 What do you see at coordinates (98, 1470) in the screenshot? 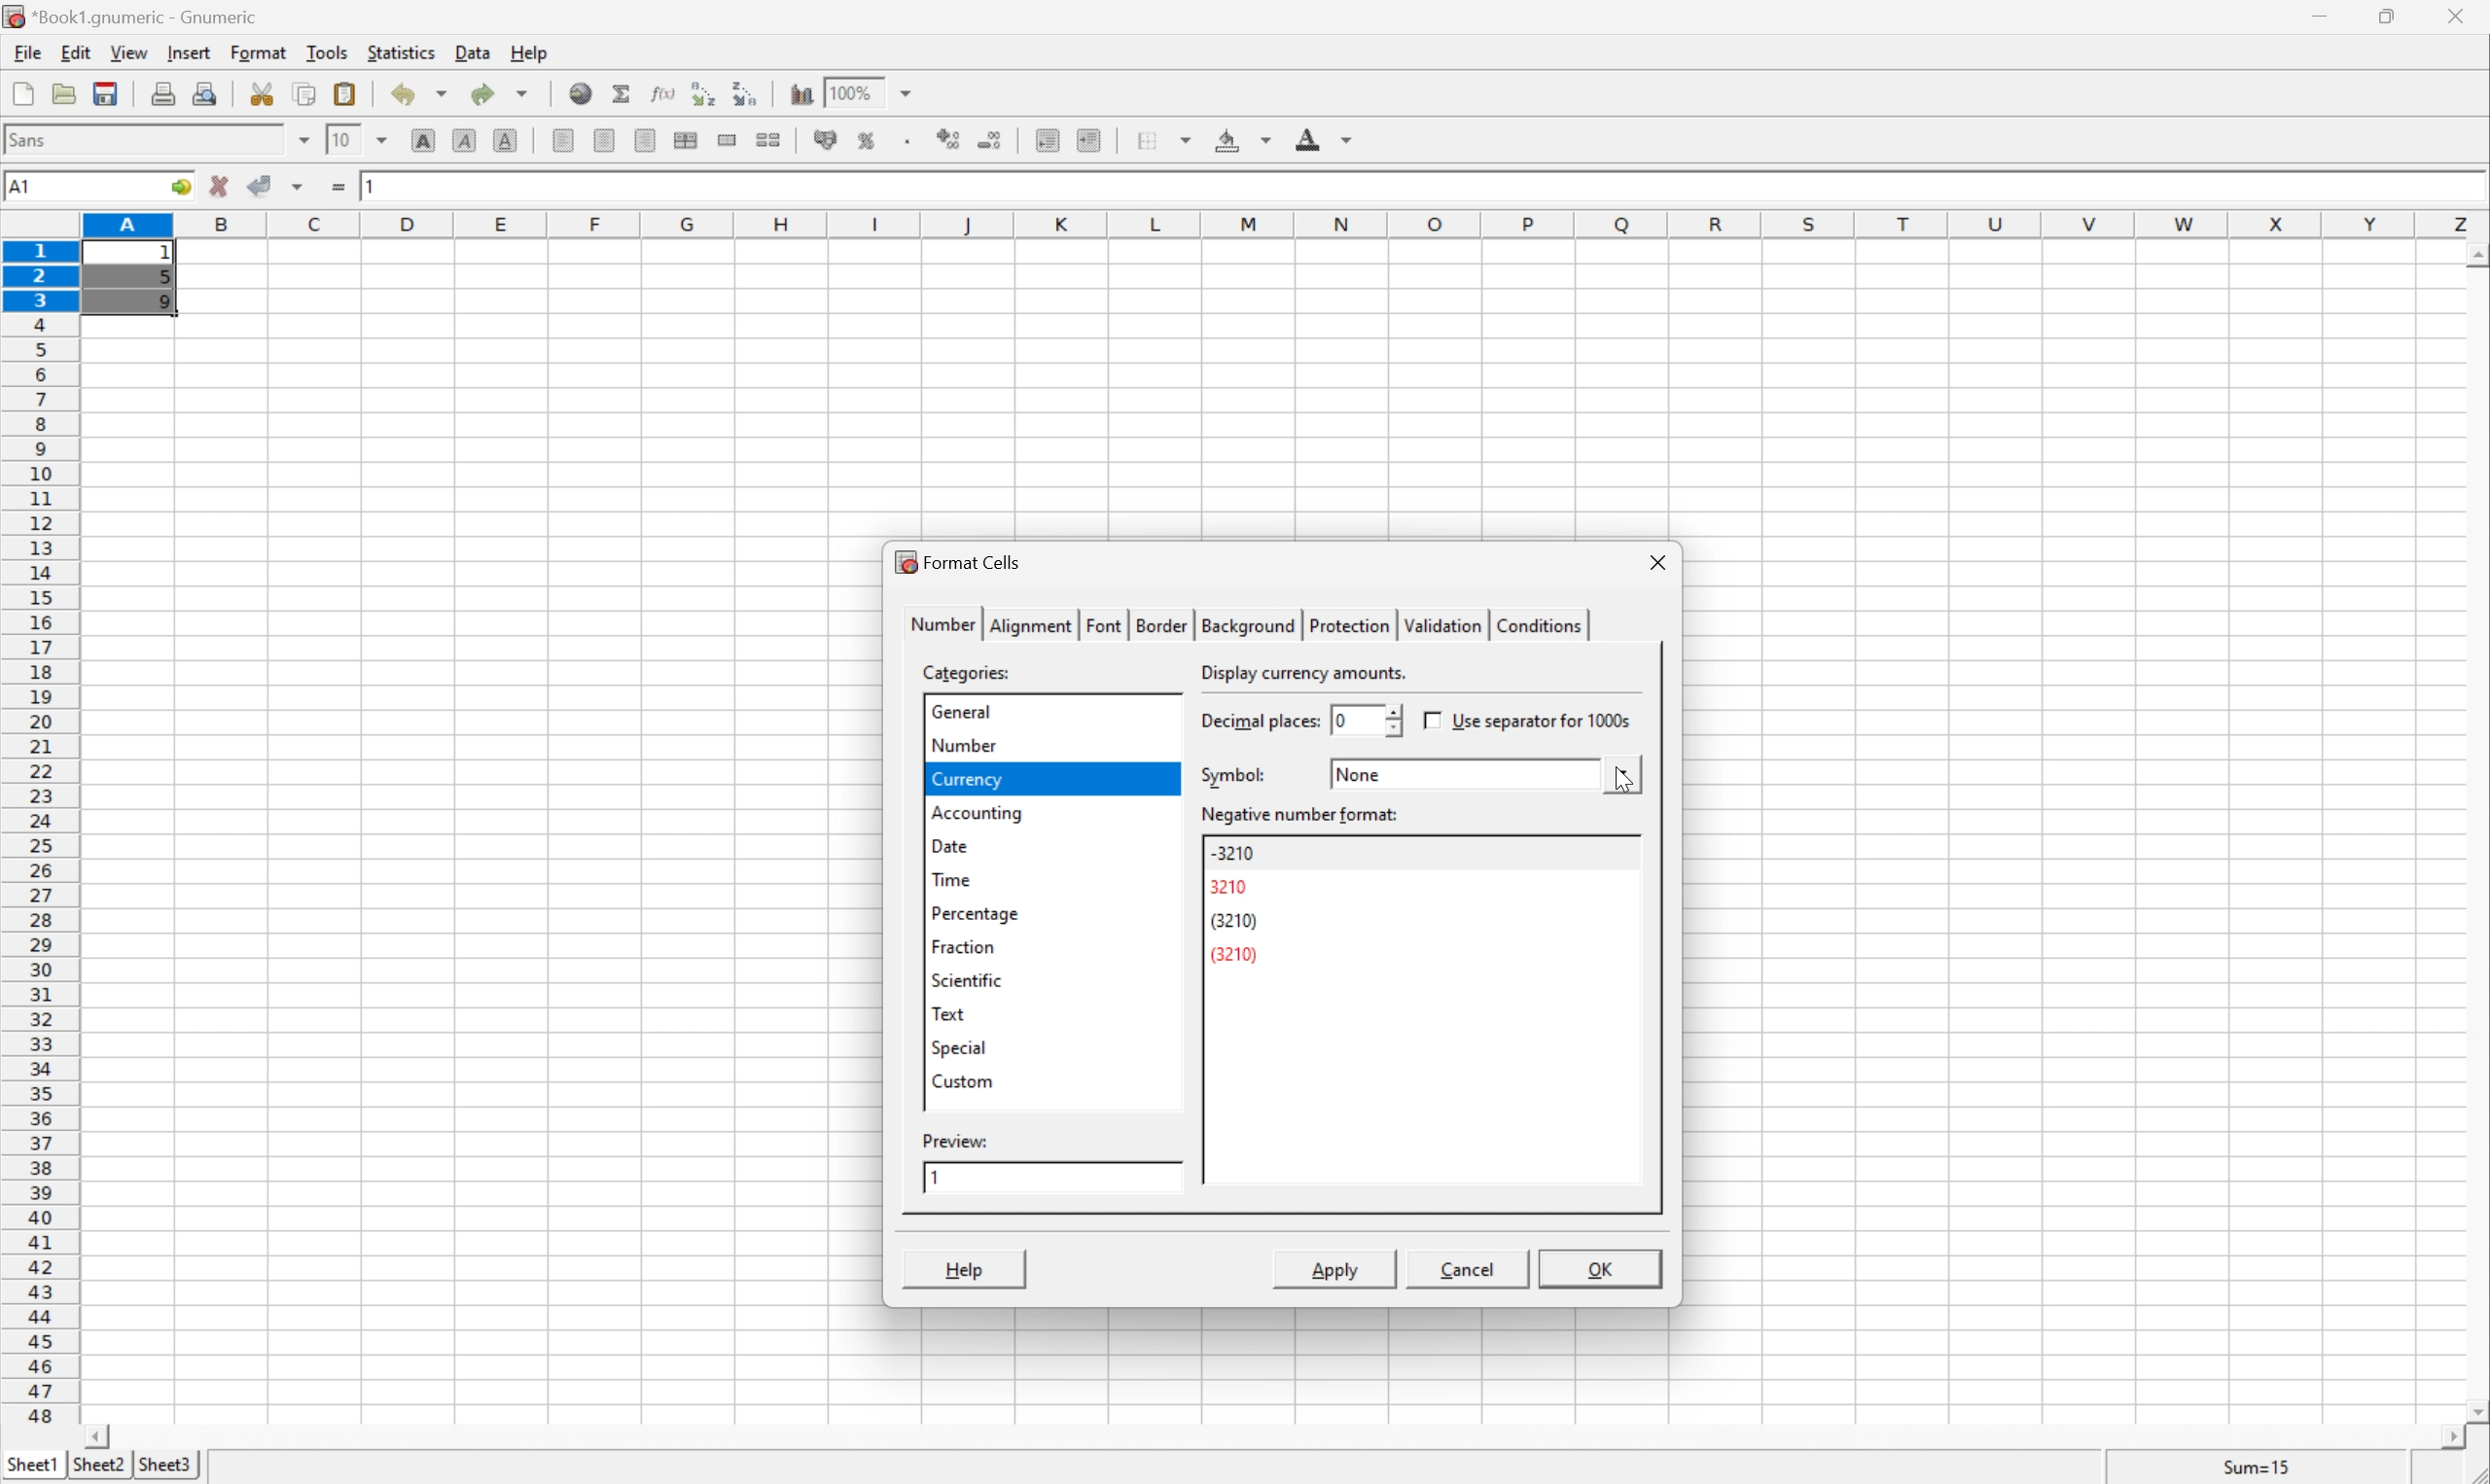
I see `sheet2` at bounding box center [98, 1470].